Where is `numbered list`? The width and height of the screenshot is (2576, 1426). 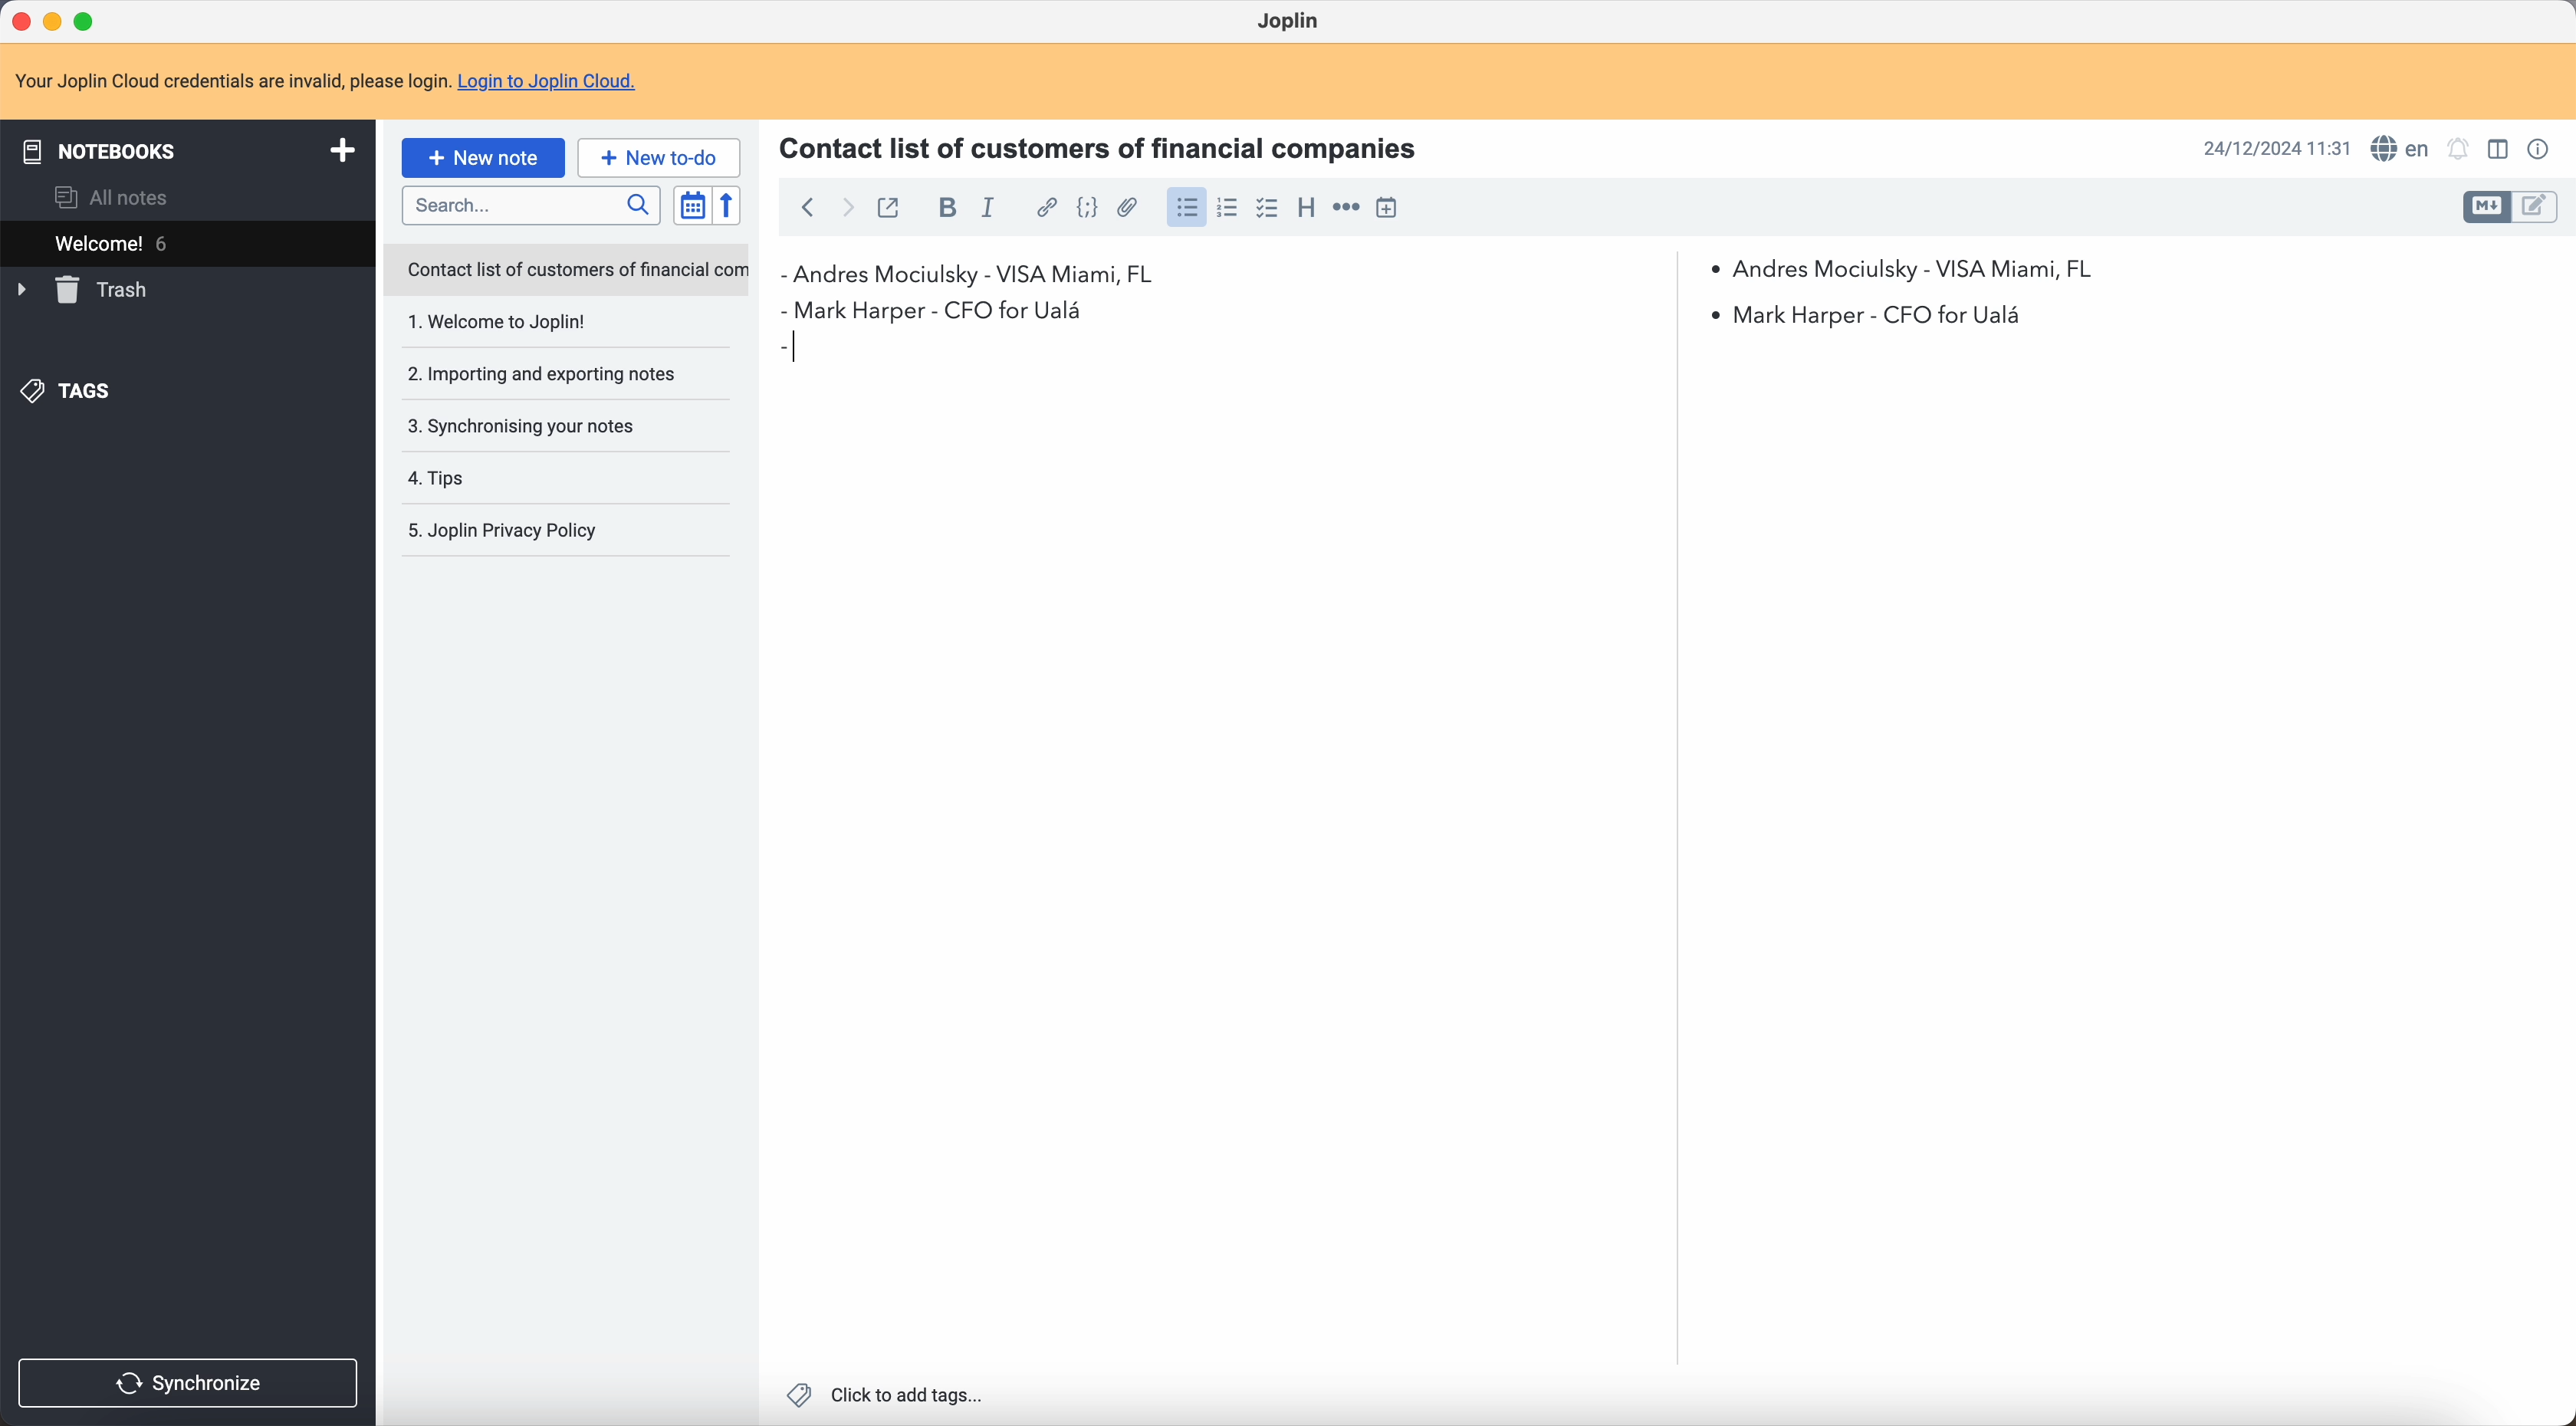 numbered list is located at coordinates (1230, 207).